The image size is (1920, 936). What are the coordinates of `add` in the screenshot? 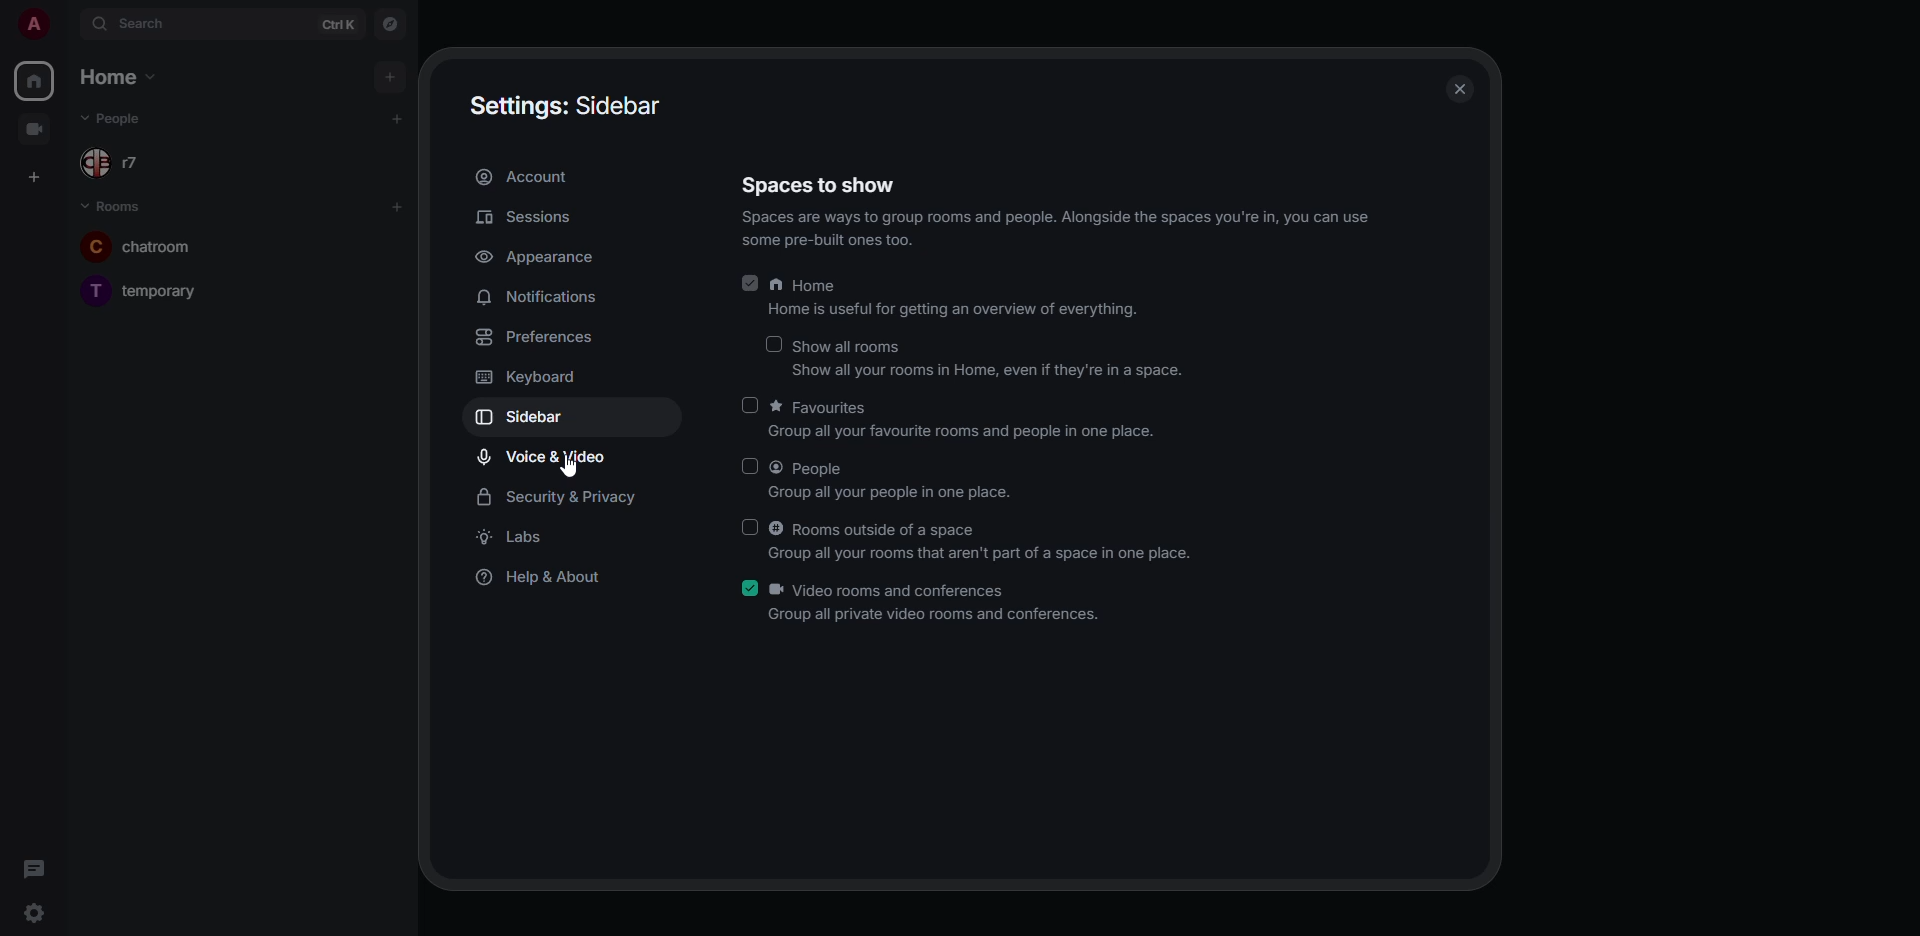 It's located at (399, 118).